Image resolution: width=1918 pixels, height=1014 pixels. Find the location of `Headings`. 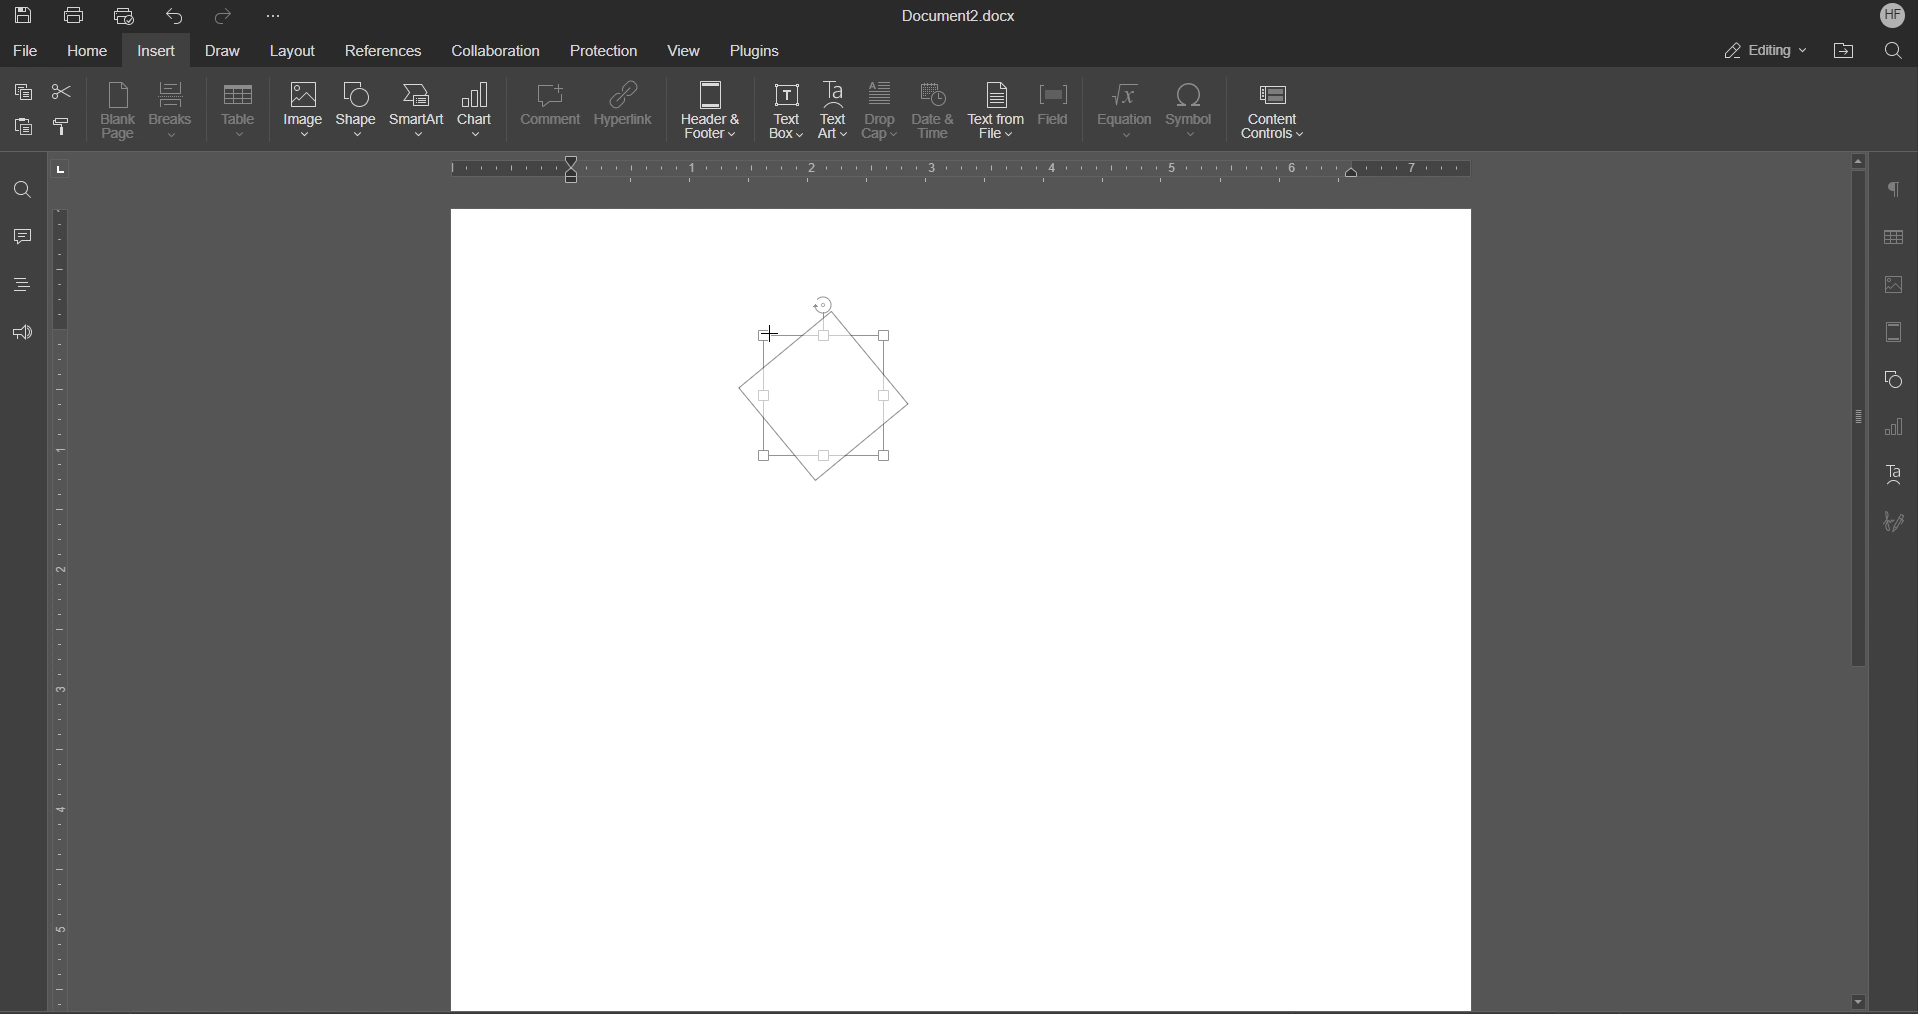

Headings is located at coordinates (20, 284).